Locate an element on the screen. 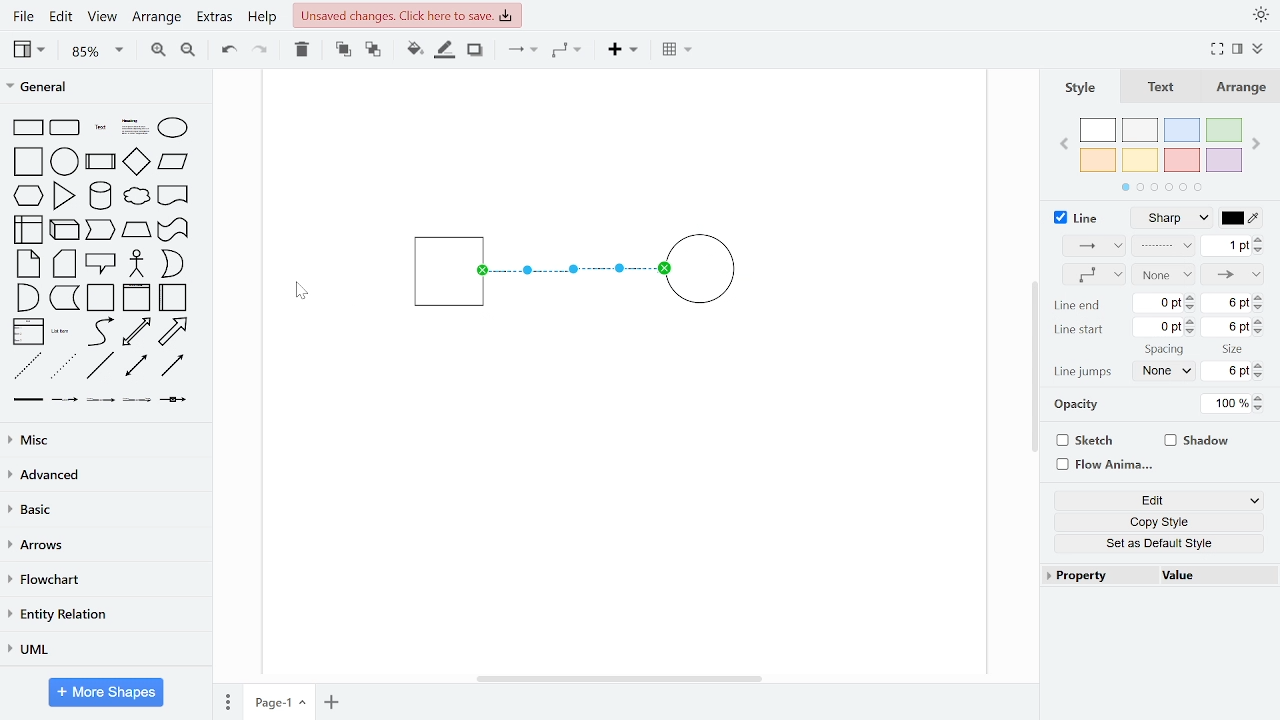 This screenshot has width=1280, height=720. file is located at coordinates (26, 16).